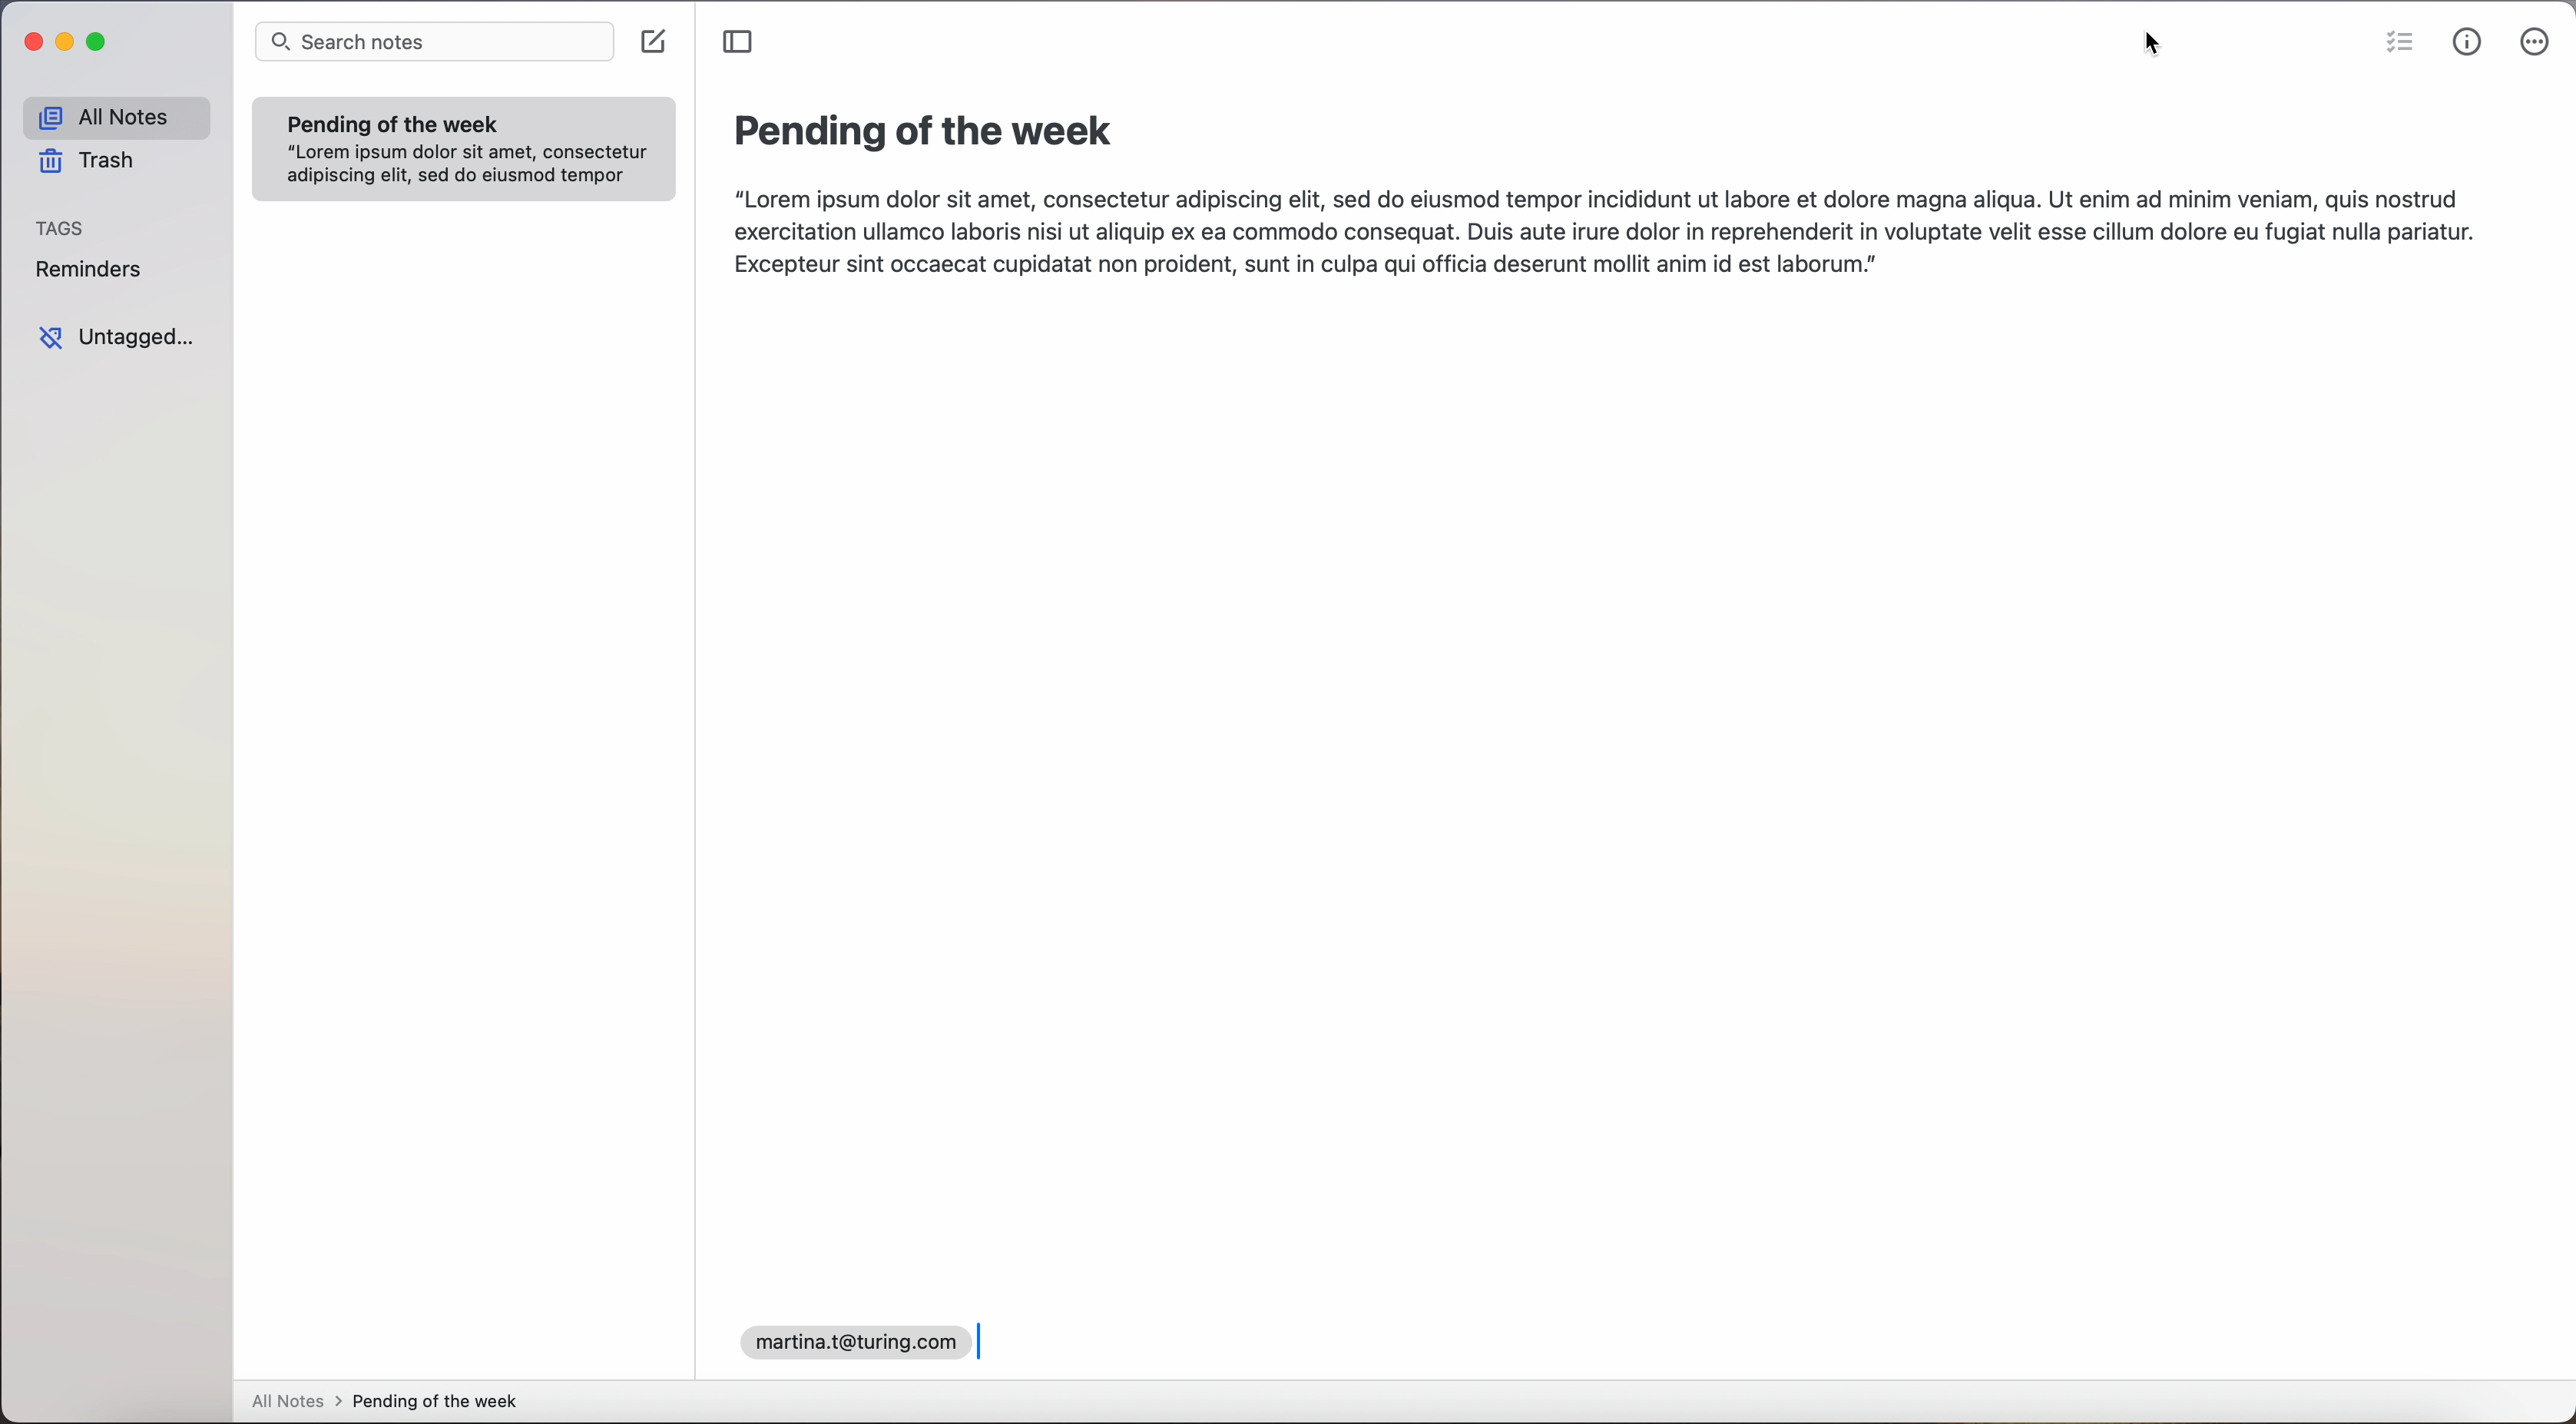  Describe the element at coordinates (2156, 48) in the screenshot. I see `cursor` at that location.